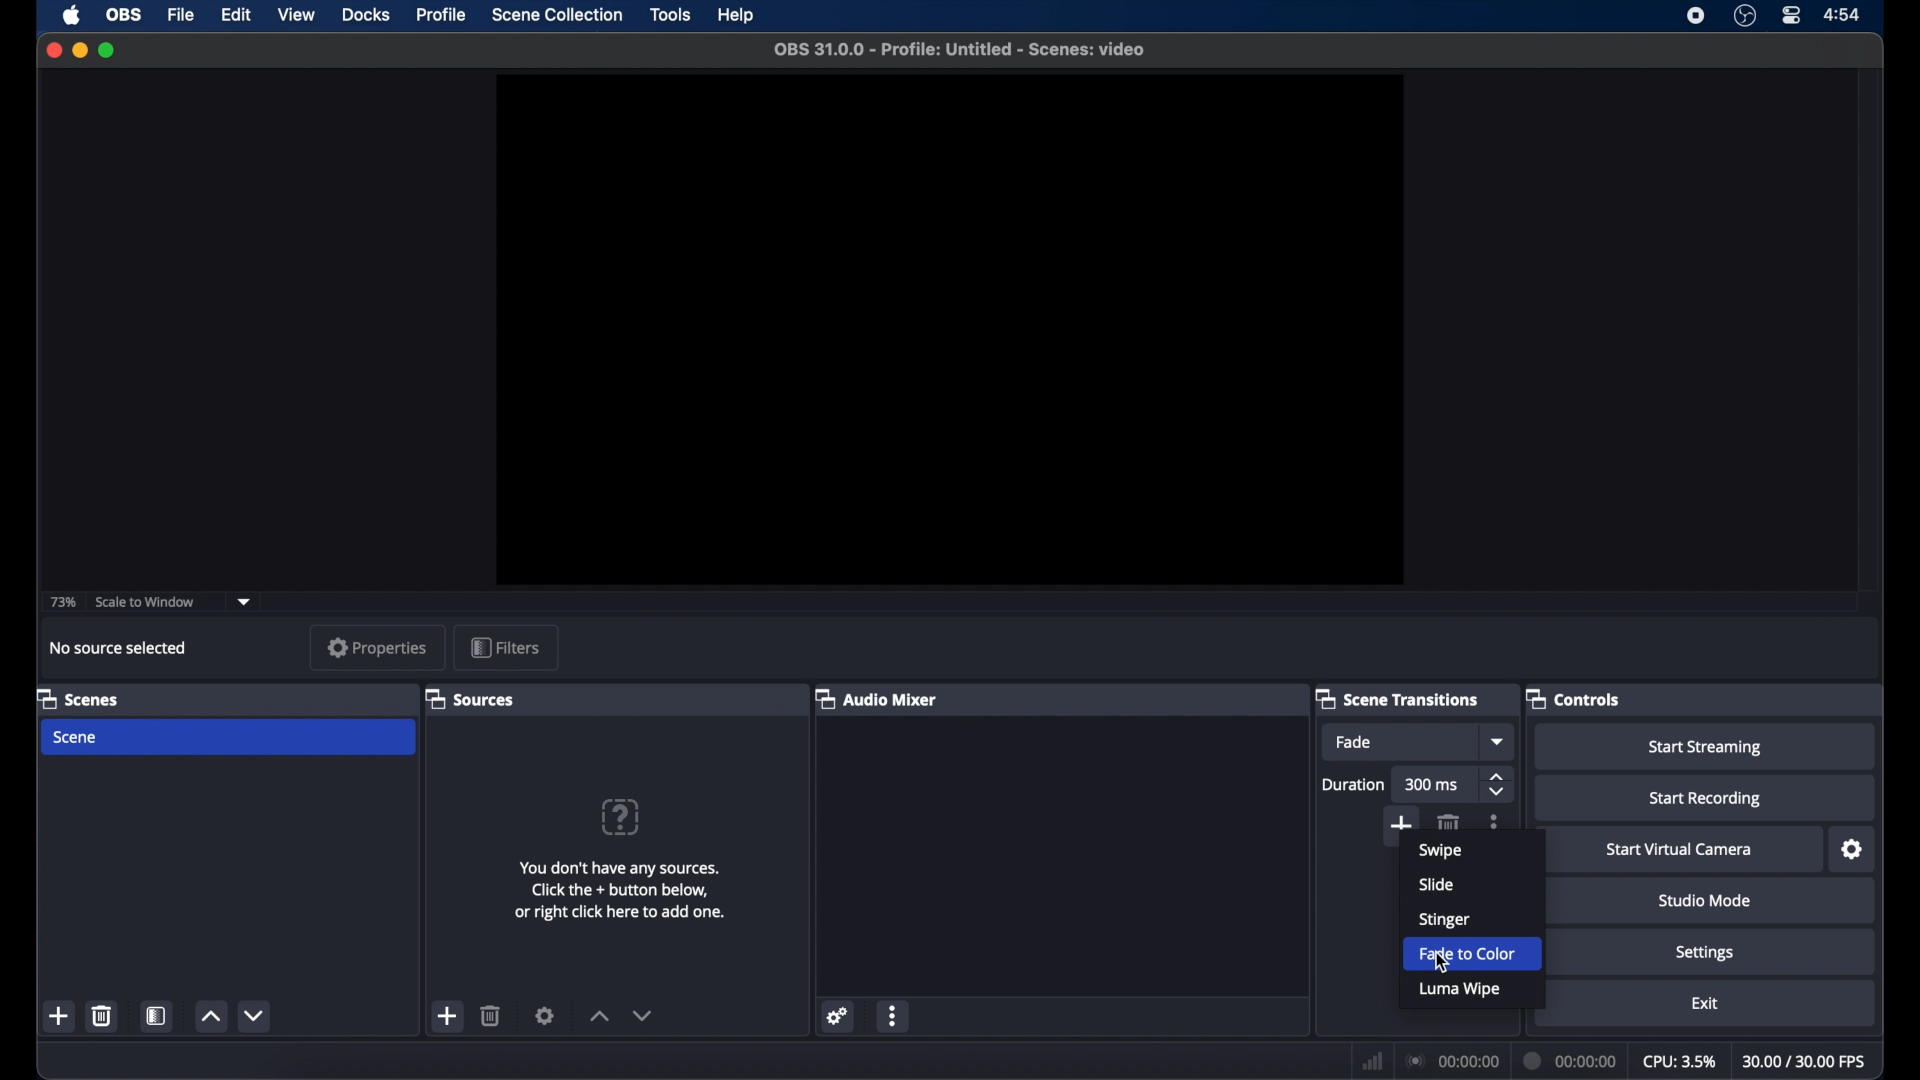 The height and width of the screenshot is (1080, 1920). I want to click on no source selected, so click(118, 648).